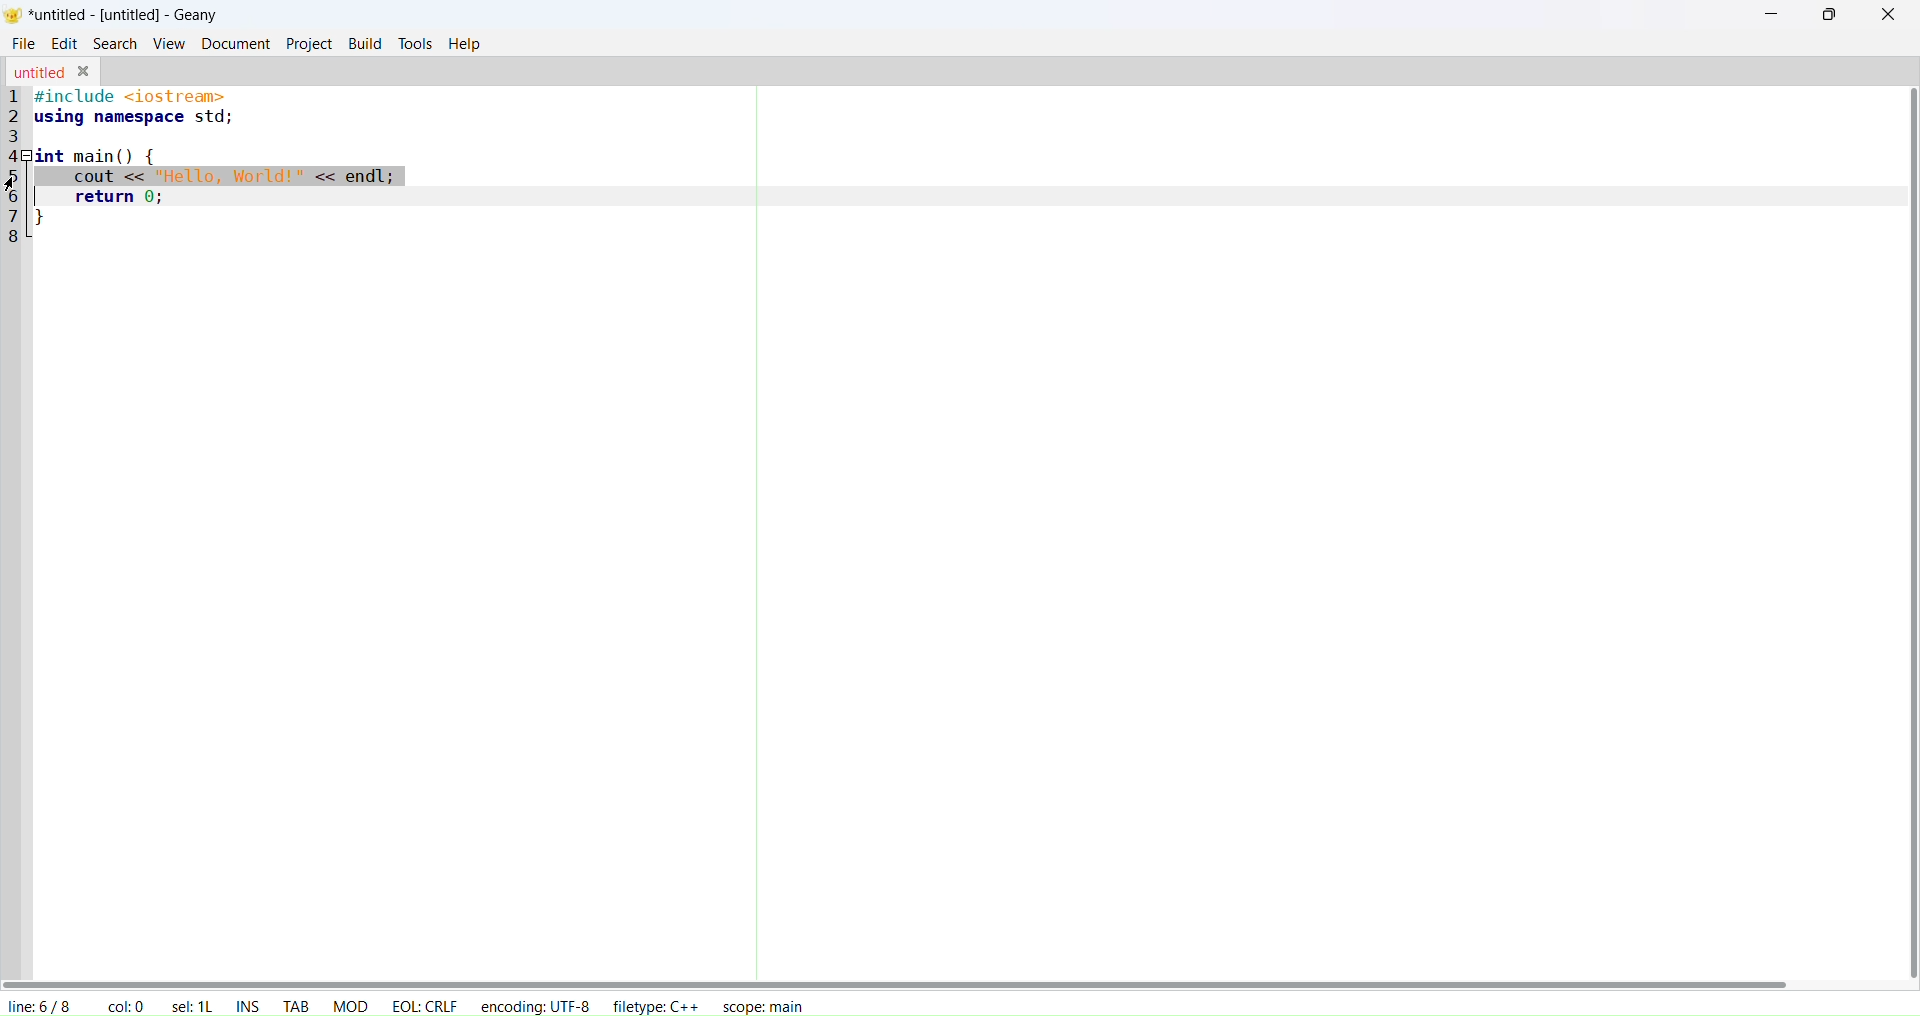 The height and width of the screenshot is (1016, 1920). Describe the element at coordinates (192, 1003) in the screenshot. I see `sel: 1L` at that location.